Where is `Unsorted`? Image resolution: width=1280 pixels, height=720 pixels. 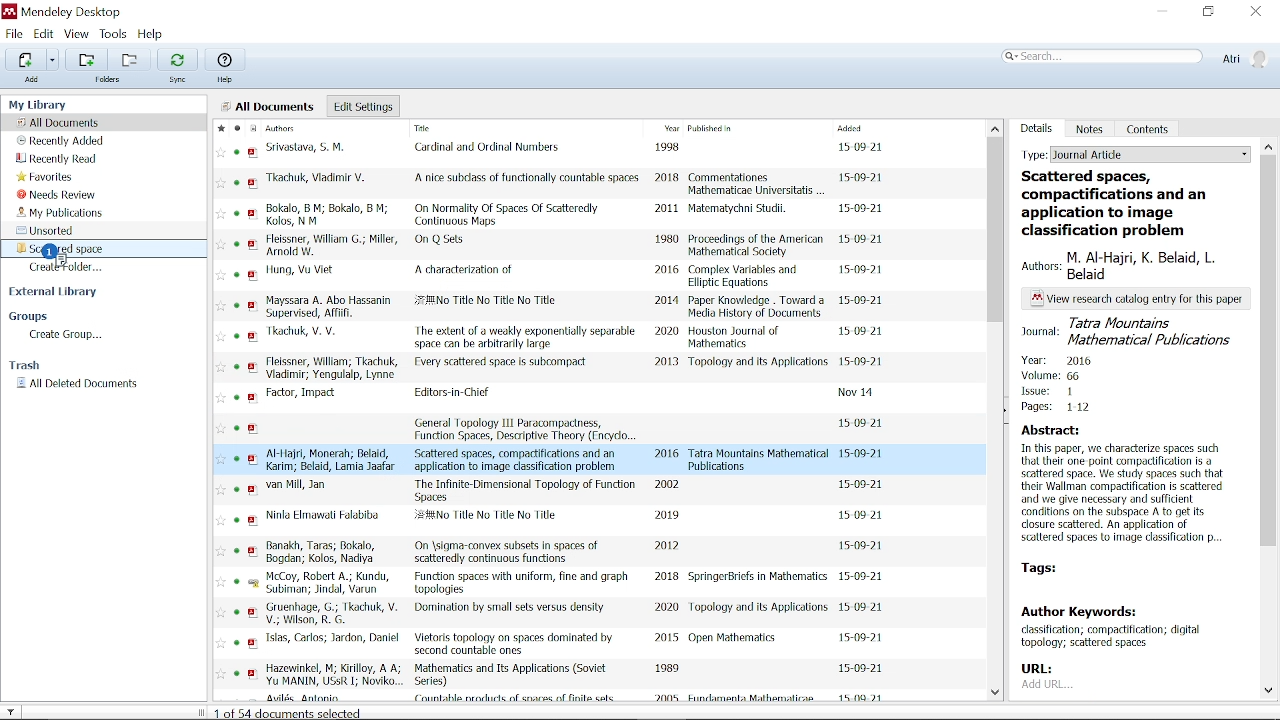 Unsorted is located at coordinates (50, 230).